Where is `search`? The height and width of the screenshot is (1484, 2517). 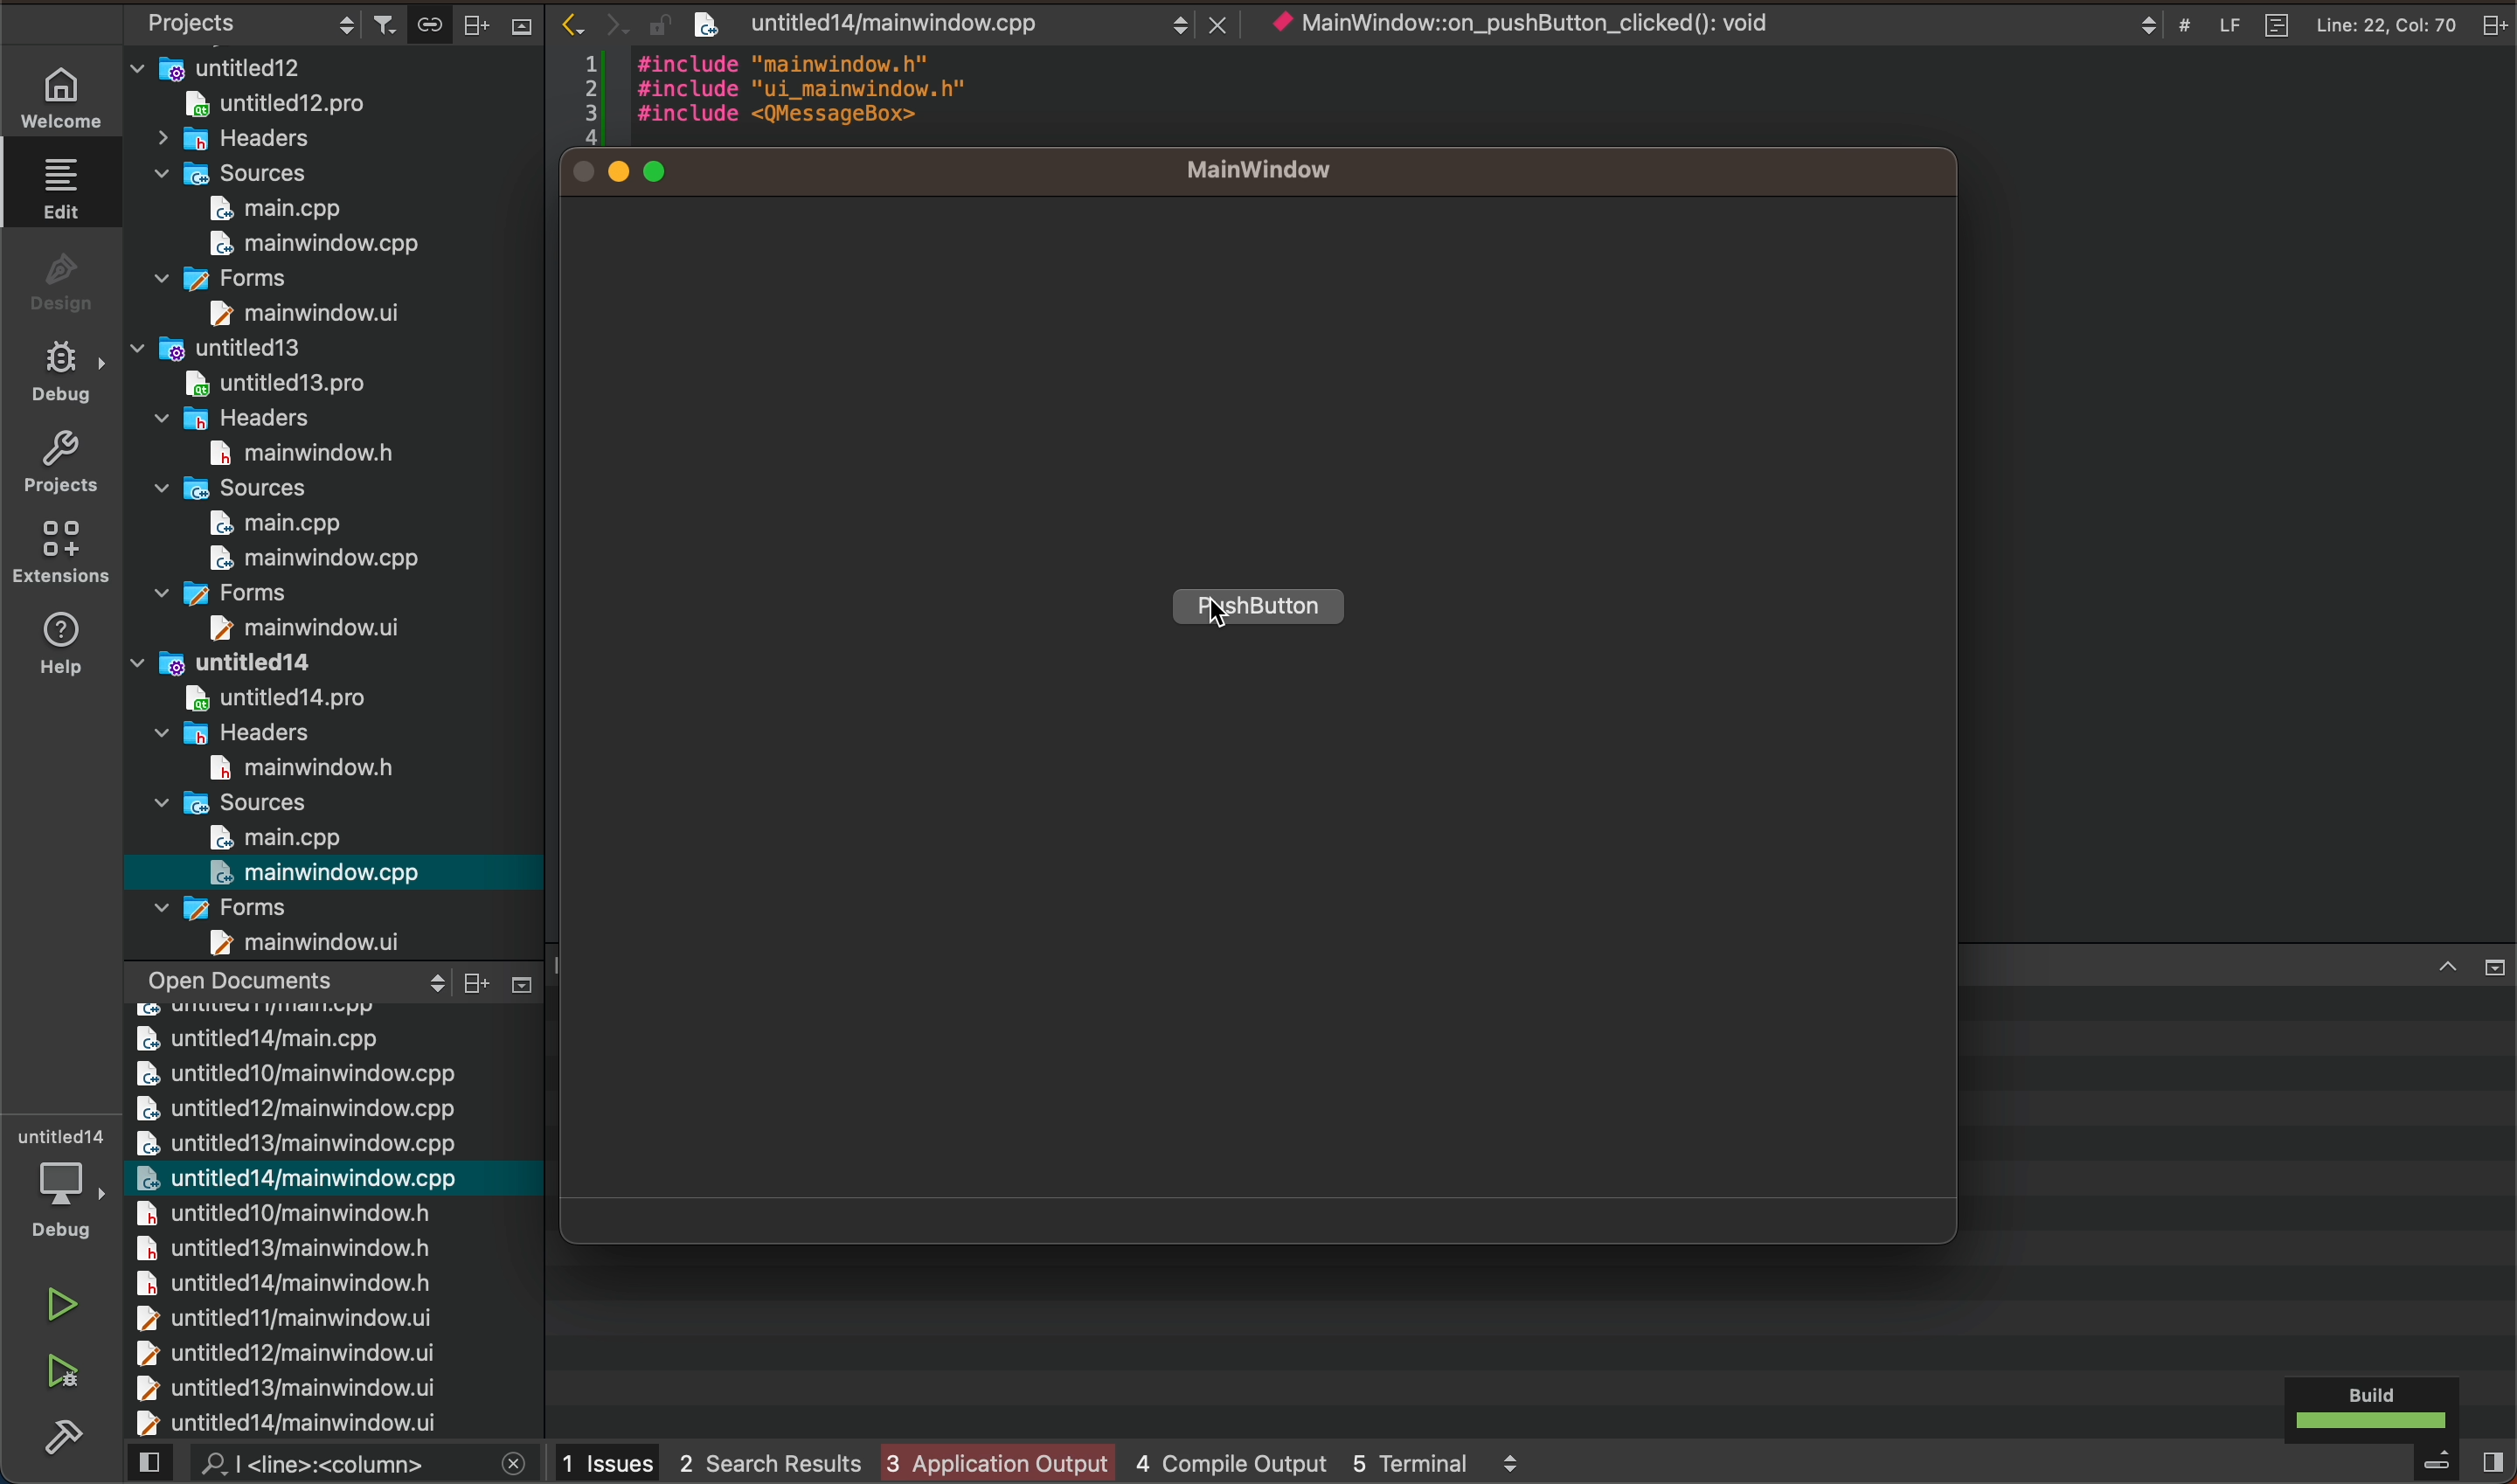
search is located at coordinates (332, 1465).